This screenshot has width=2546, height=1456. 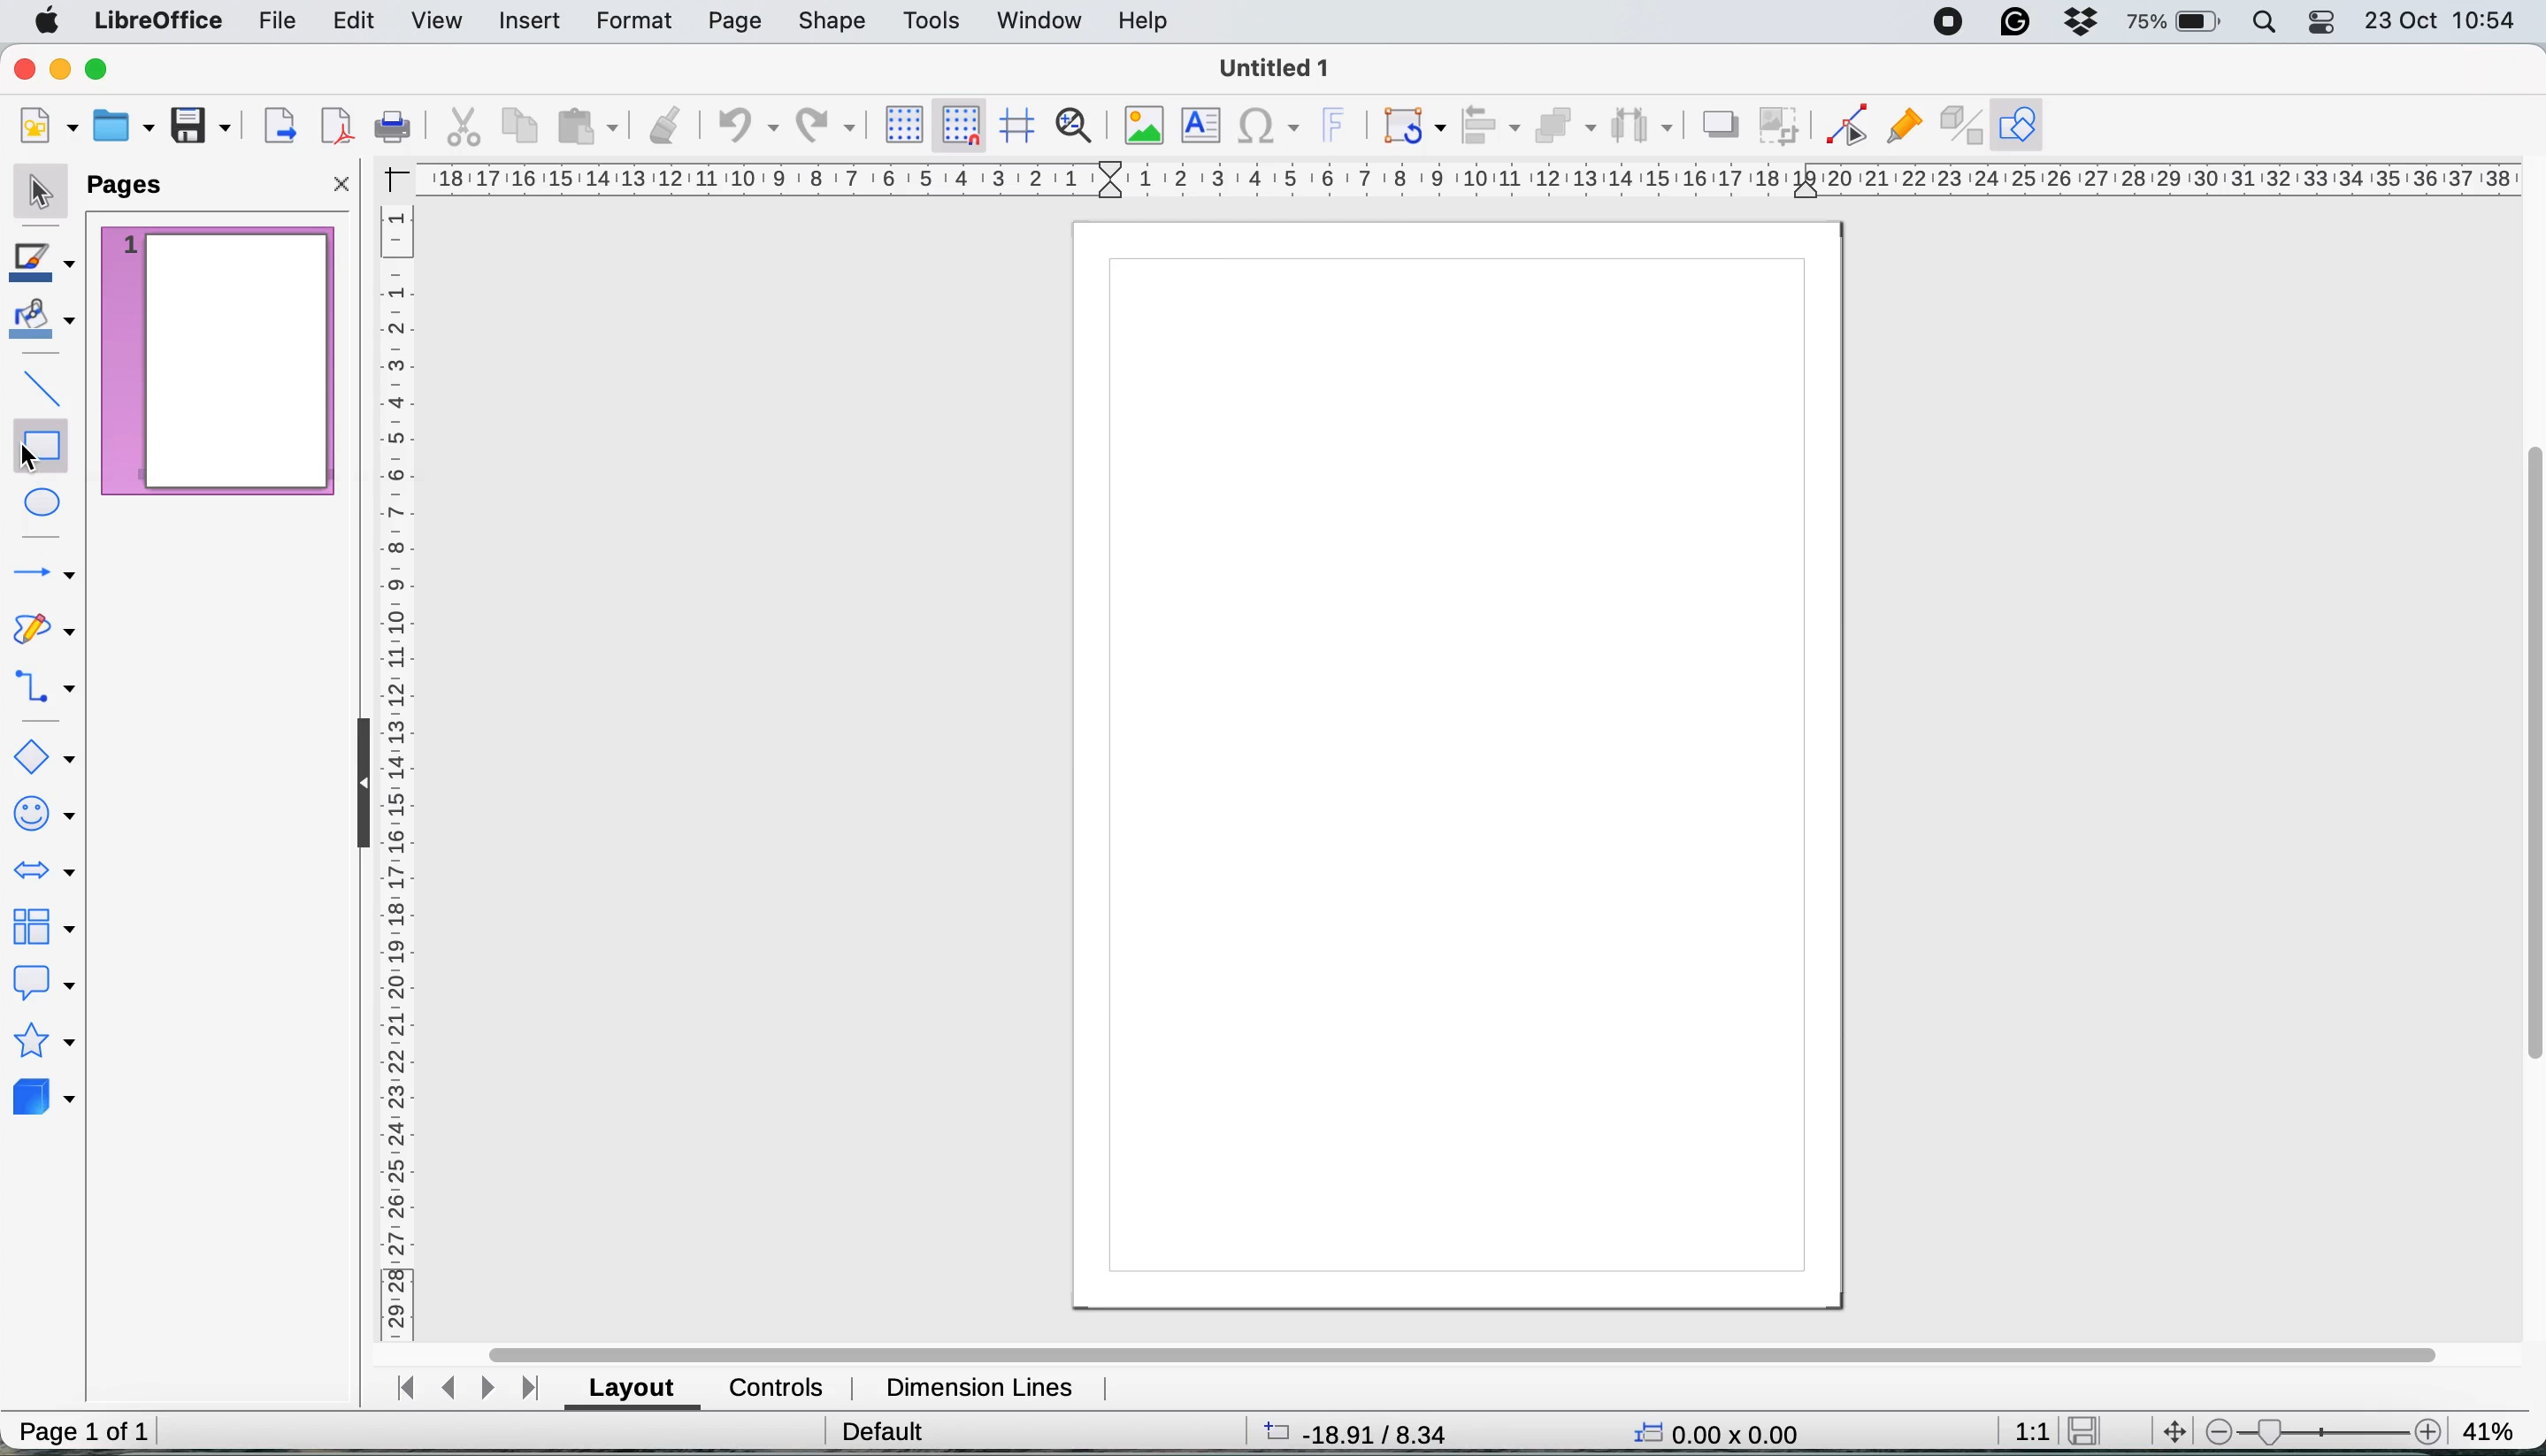 I want to click on 3d objects, so click(x=45, y=1101).